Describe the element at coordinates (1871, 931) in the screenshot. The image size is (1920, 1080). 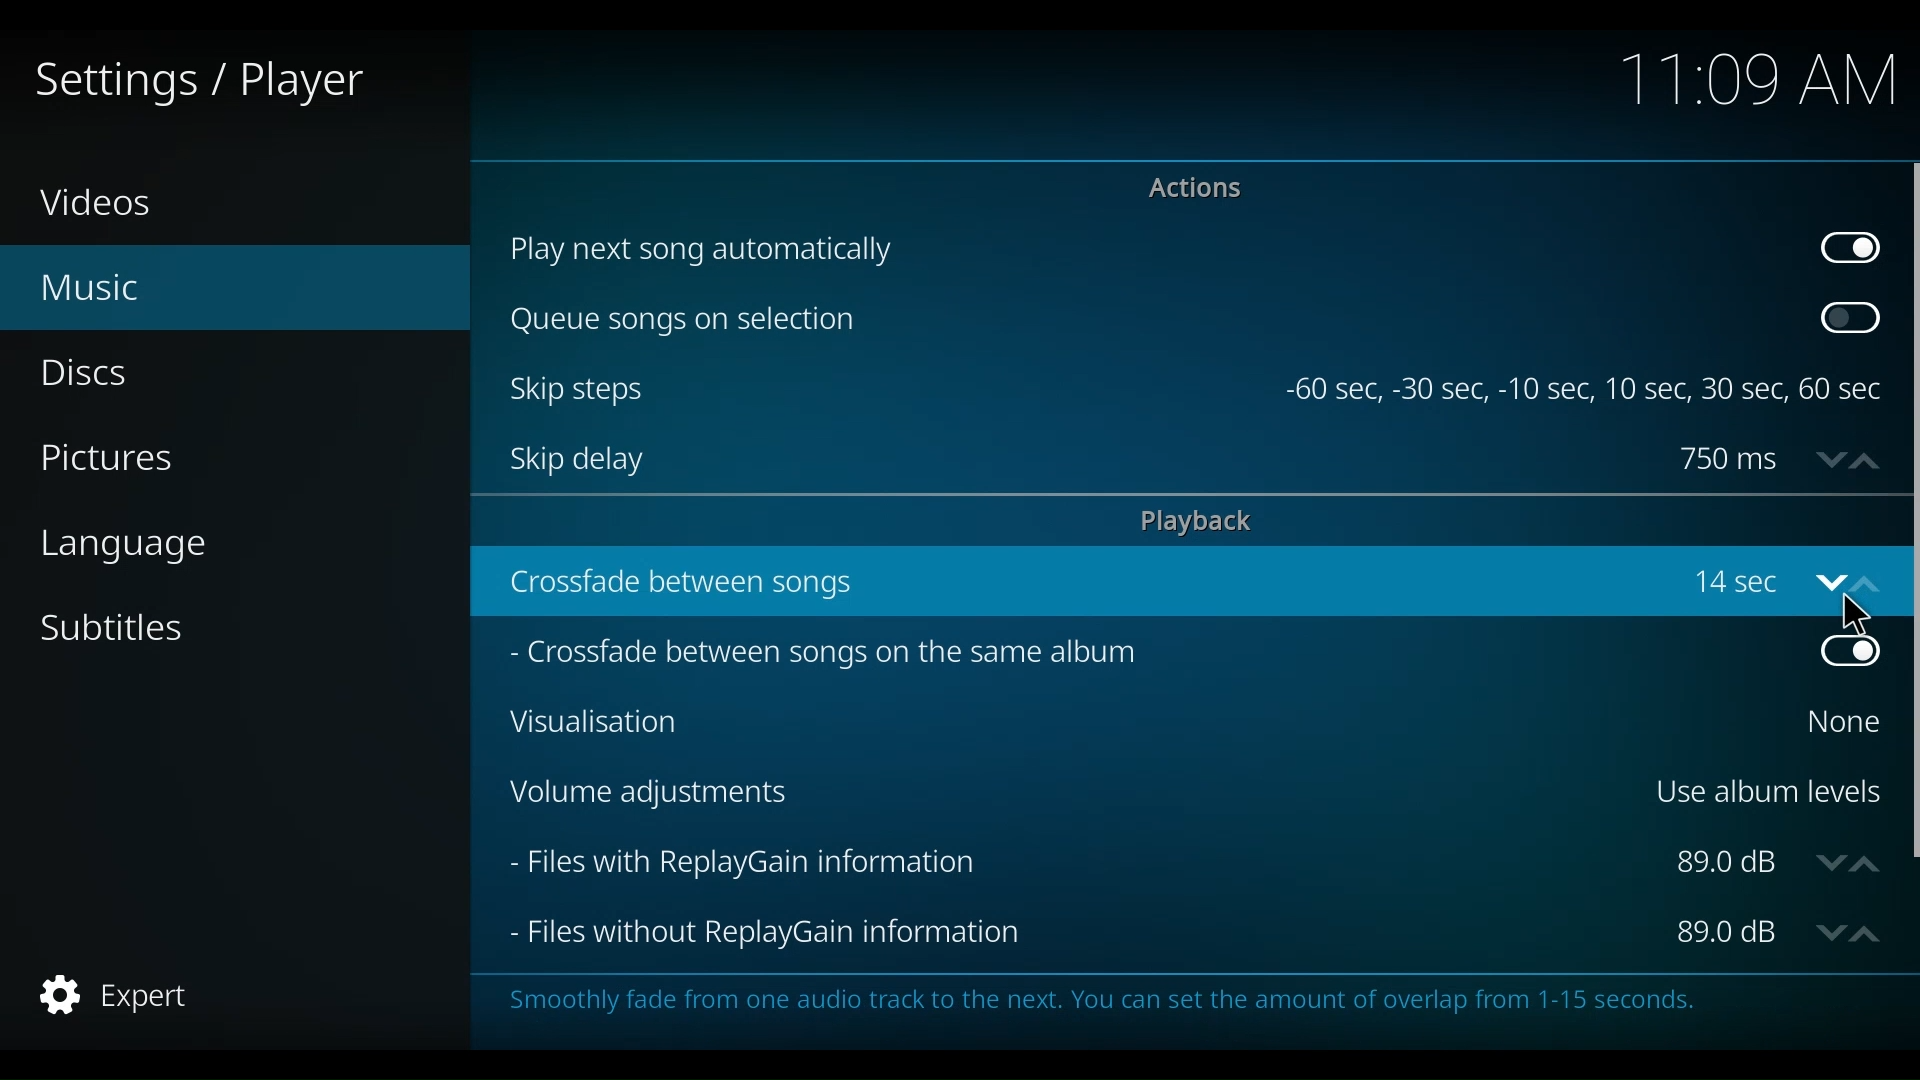
I see `up` at that location.